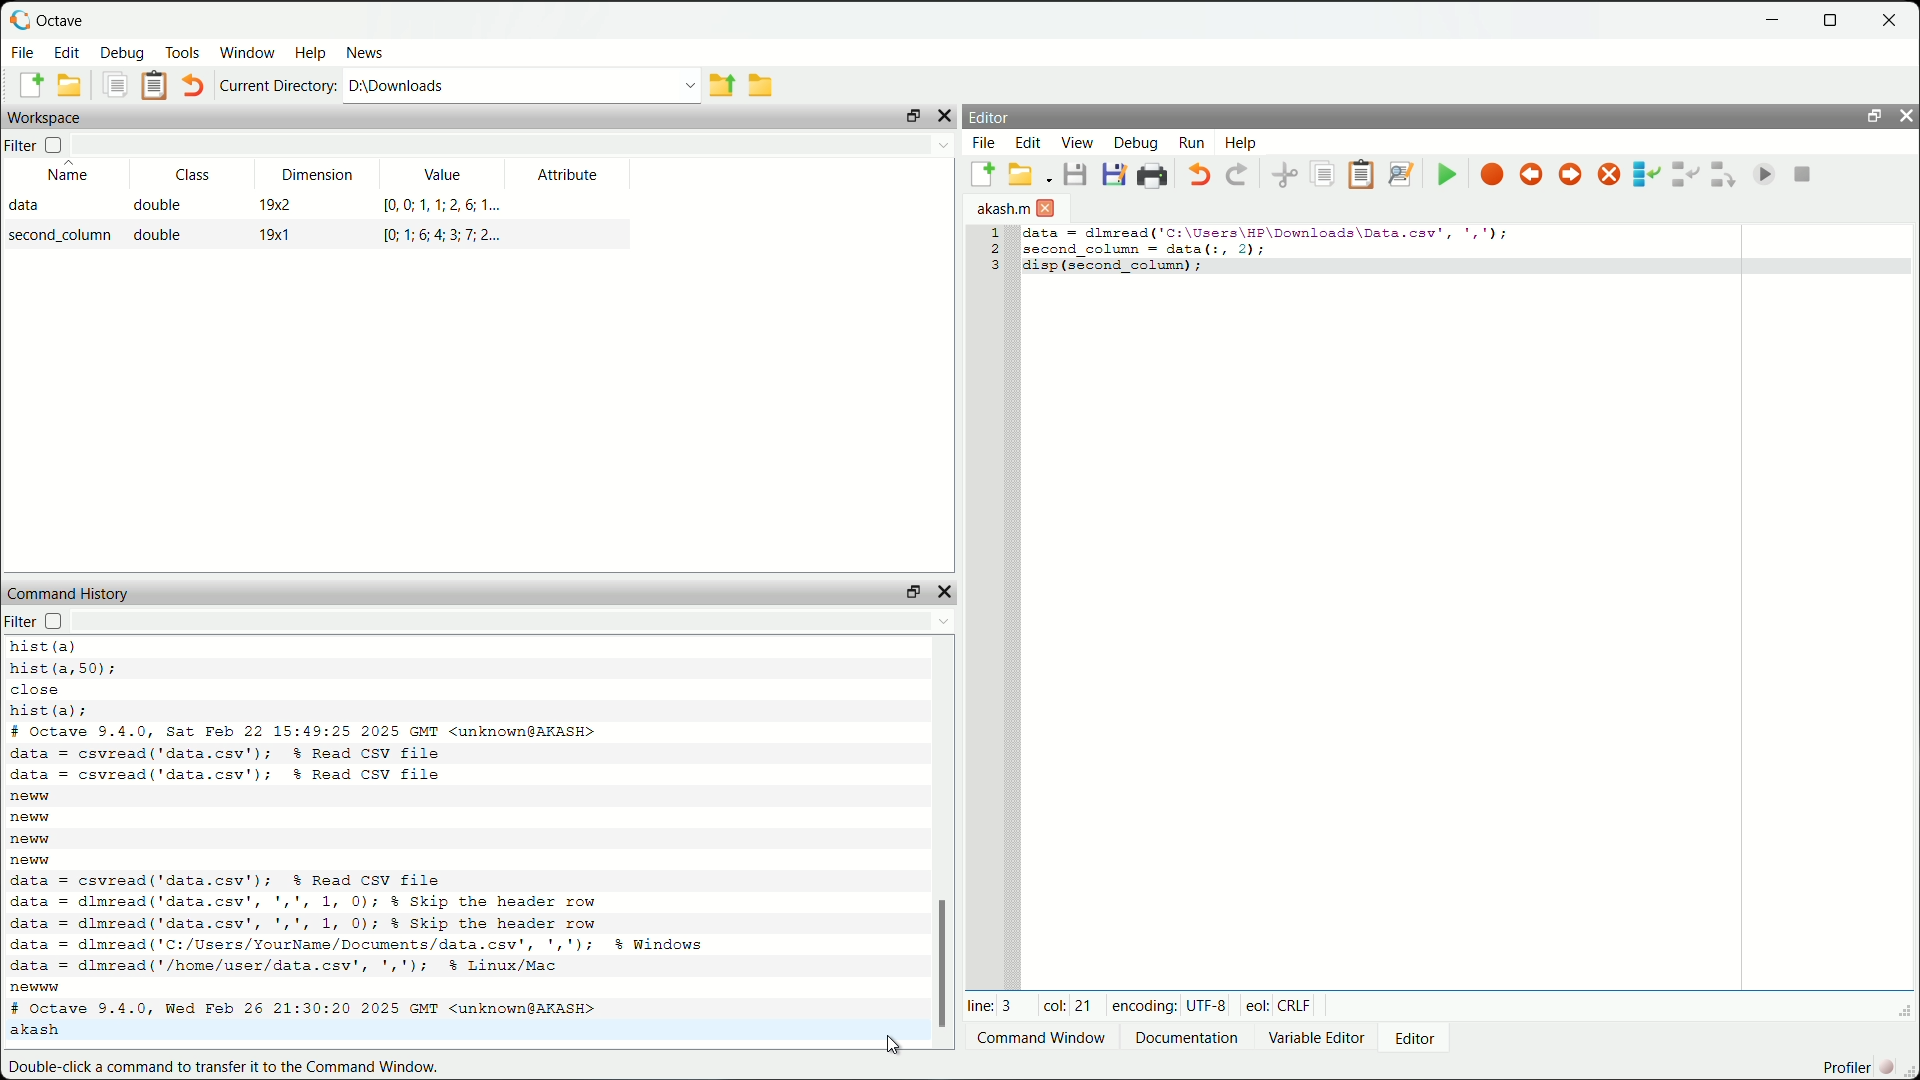 The width and height of the screenshot is (1920, 1080). I want to click on edit, so click(66, 51).